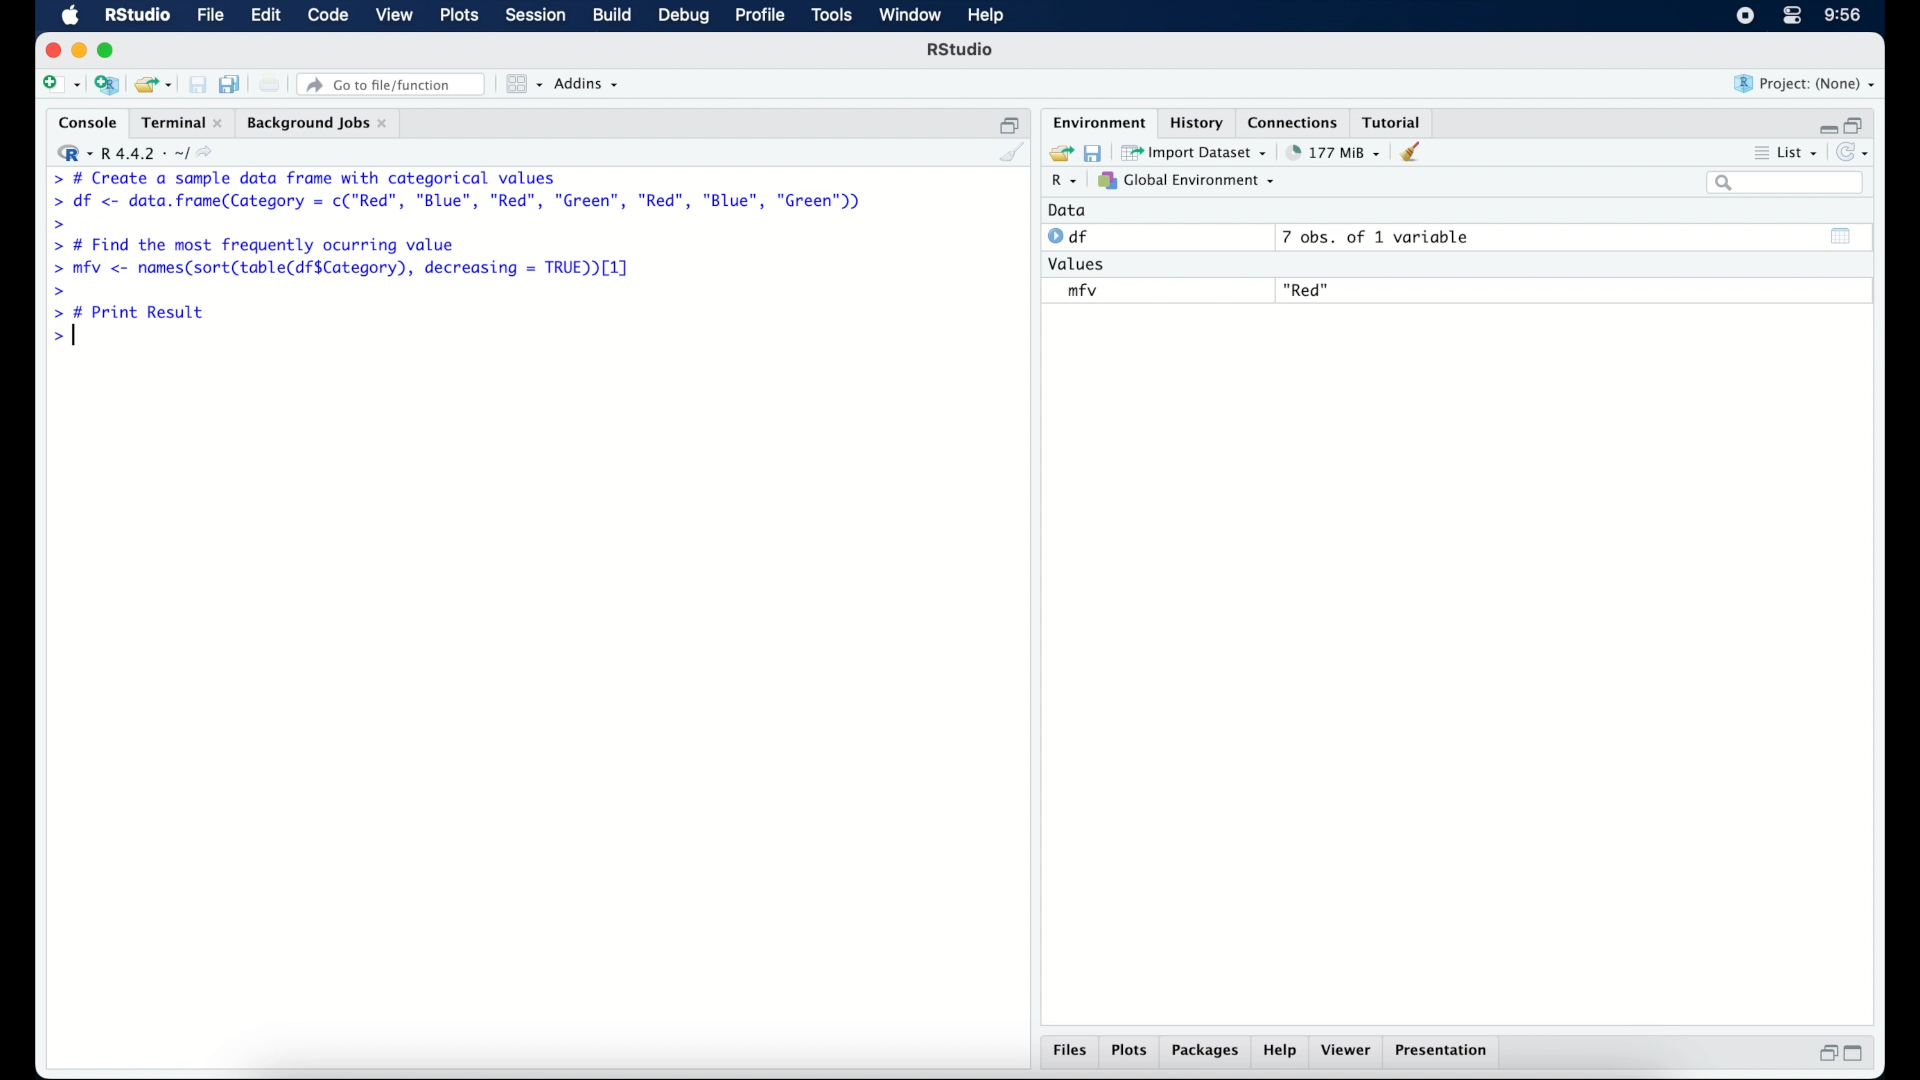 The image size is (1920, 1080). Describe the element at coordinates (1805, 83) in the screenshot. I see `project (none)` at that location.